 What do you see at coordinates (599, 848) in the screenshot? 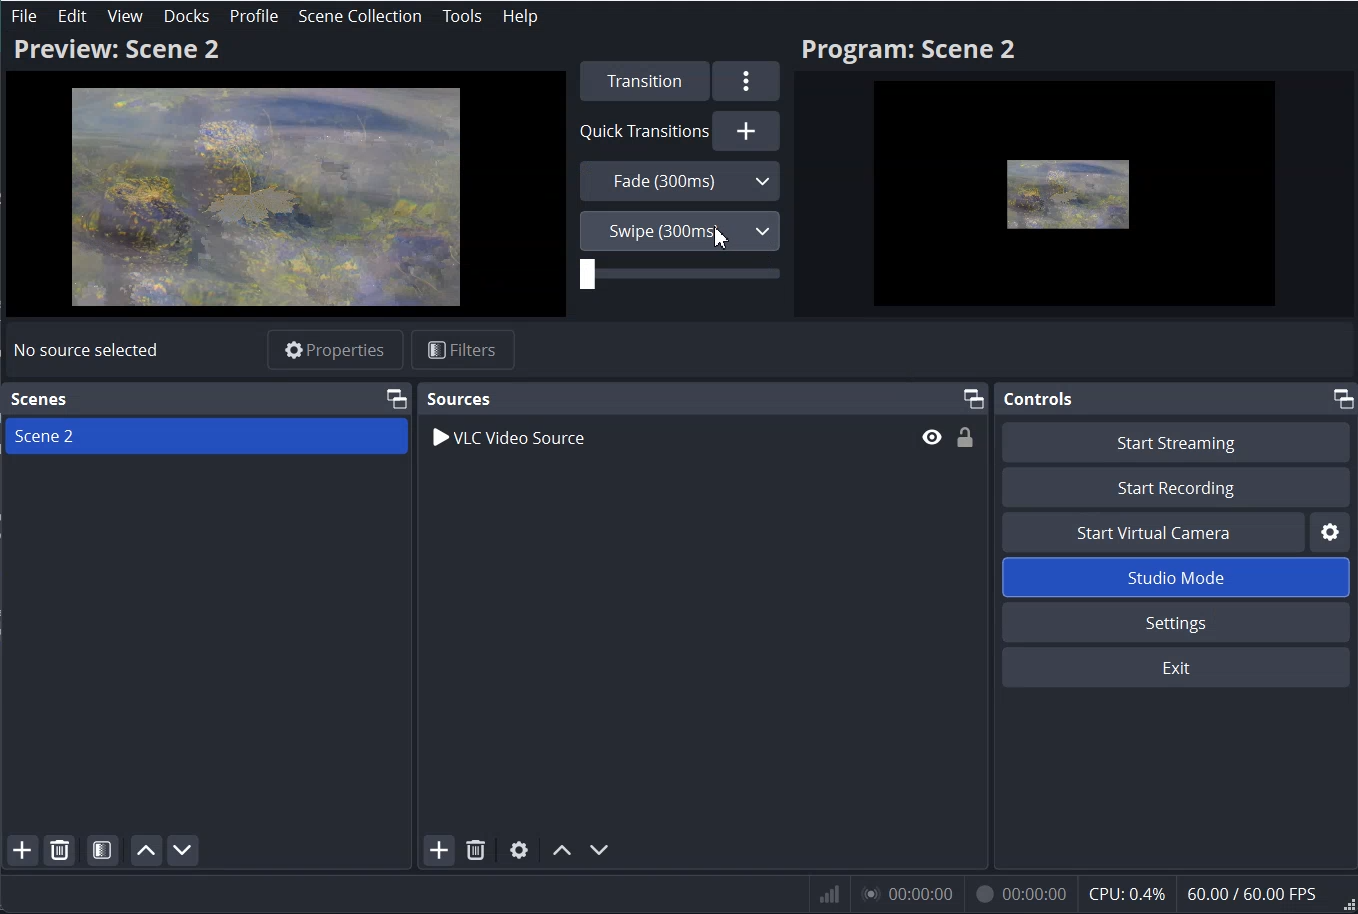
I see `Move Source Down` at bounding box center [599, 848].